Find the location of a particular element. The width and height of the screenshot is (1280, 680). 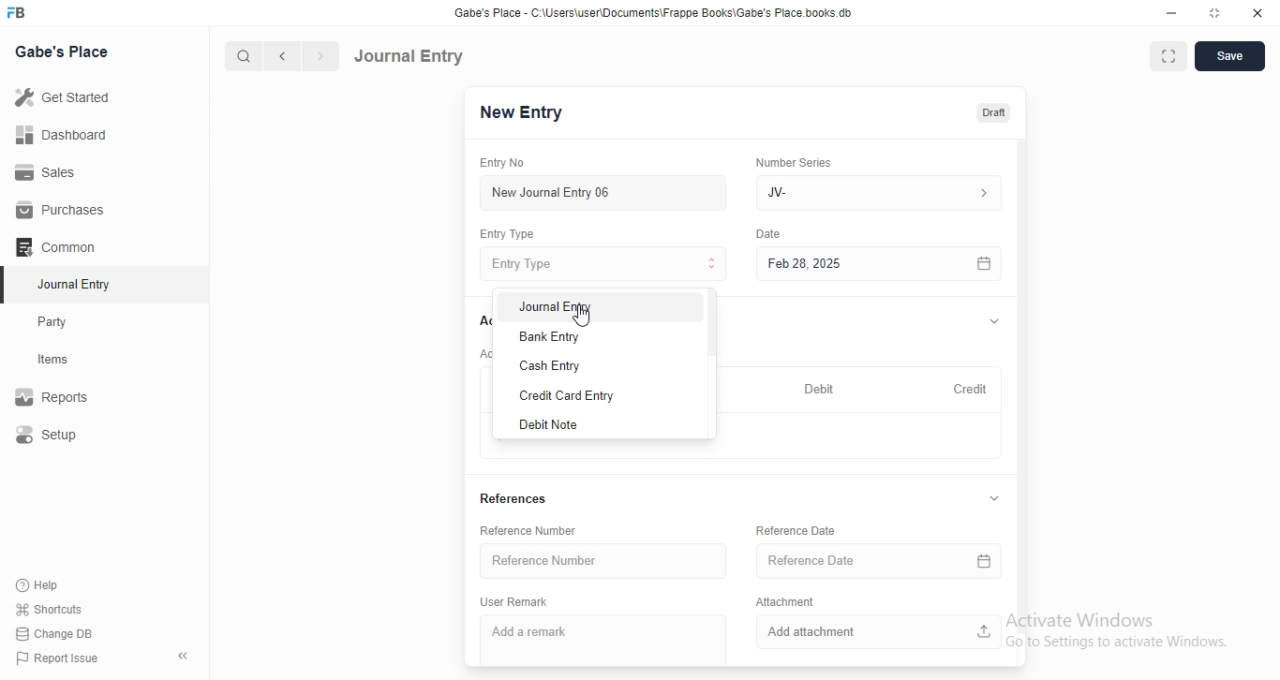

close is located at coordinates (1258, 14).